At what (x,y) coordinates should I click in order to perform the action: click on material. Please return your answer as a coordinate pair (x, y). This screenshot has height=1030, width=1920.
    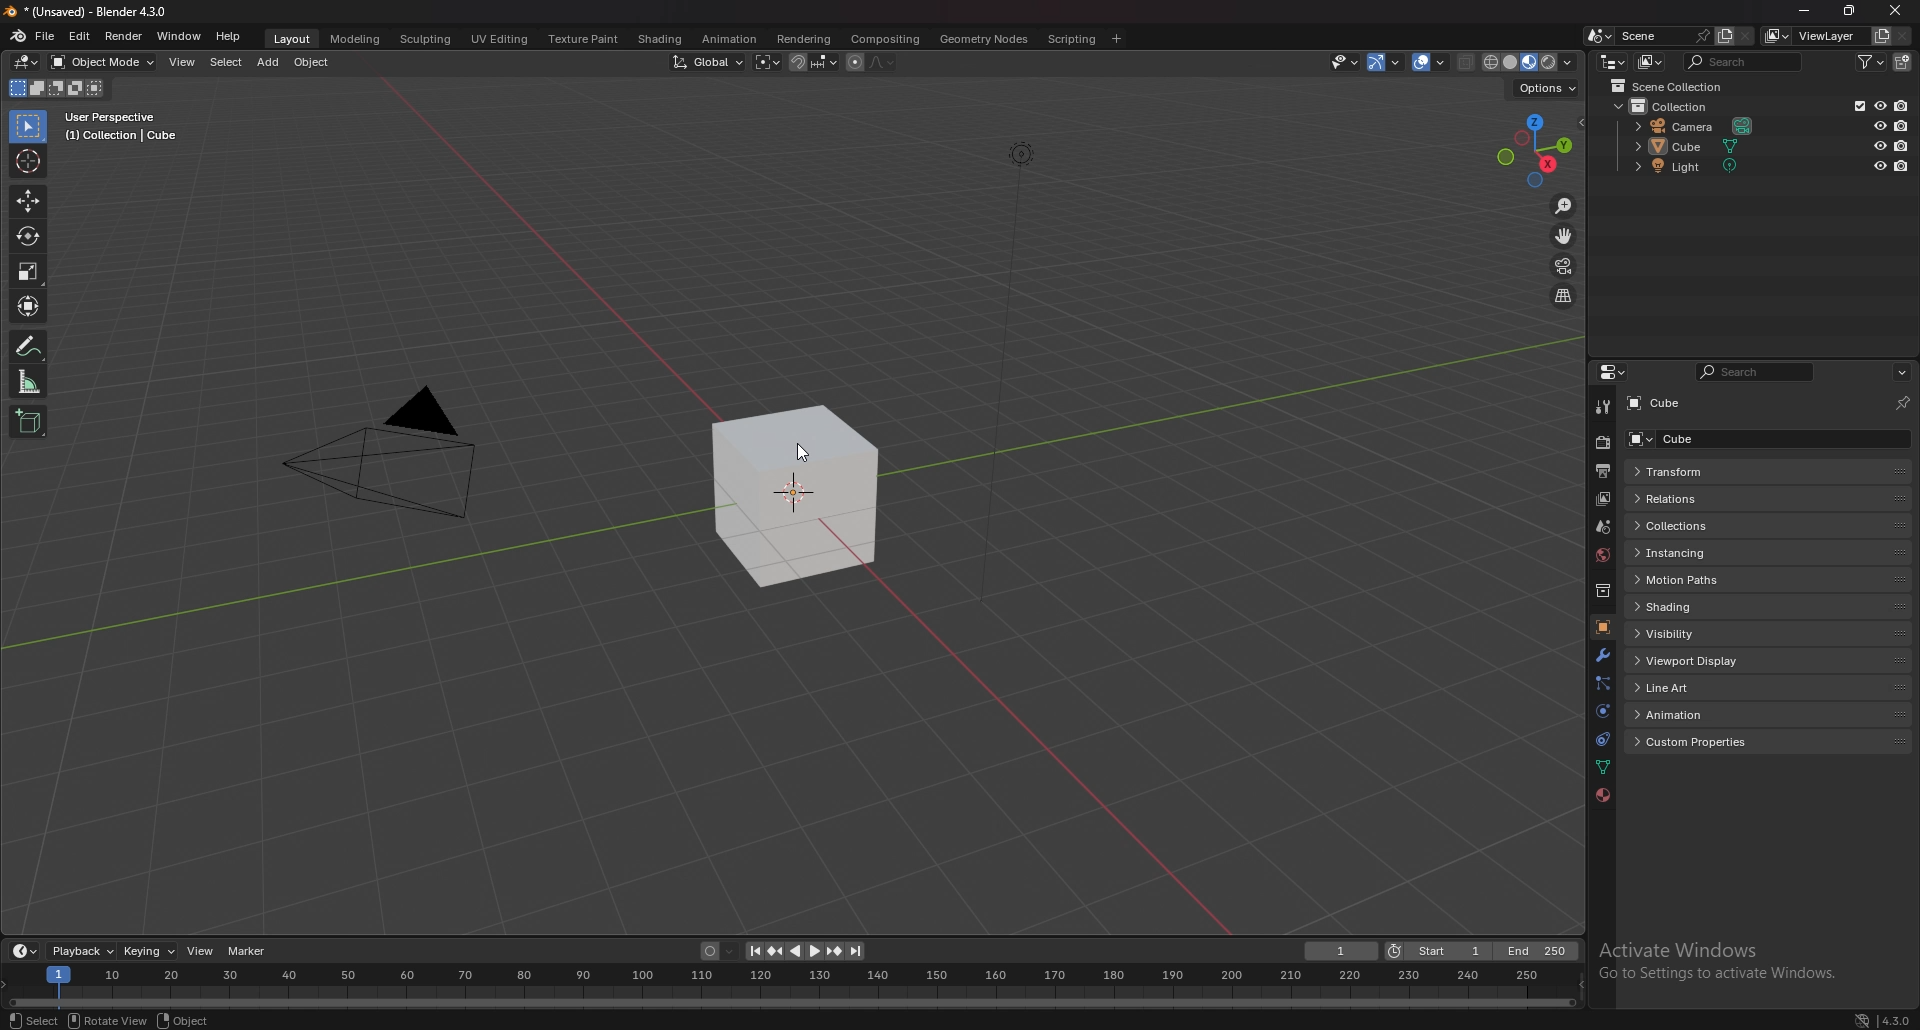
    Looking at the image, I should click on (1603, 796).